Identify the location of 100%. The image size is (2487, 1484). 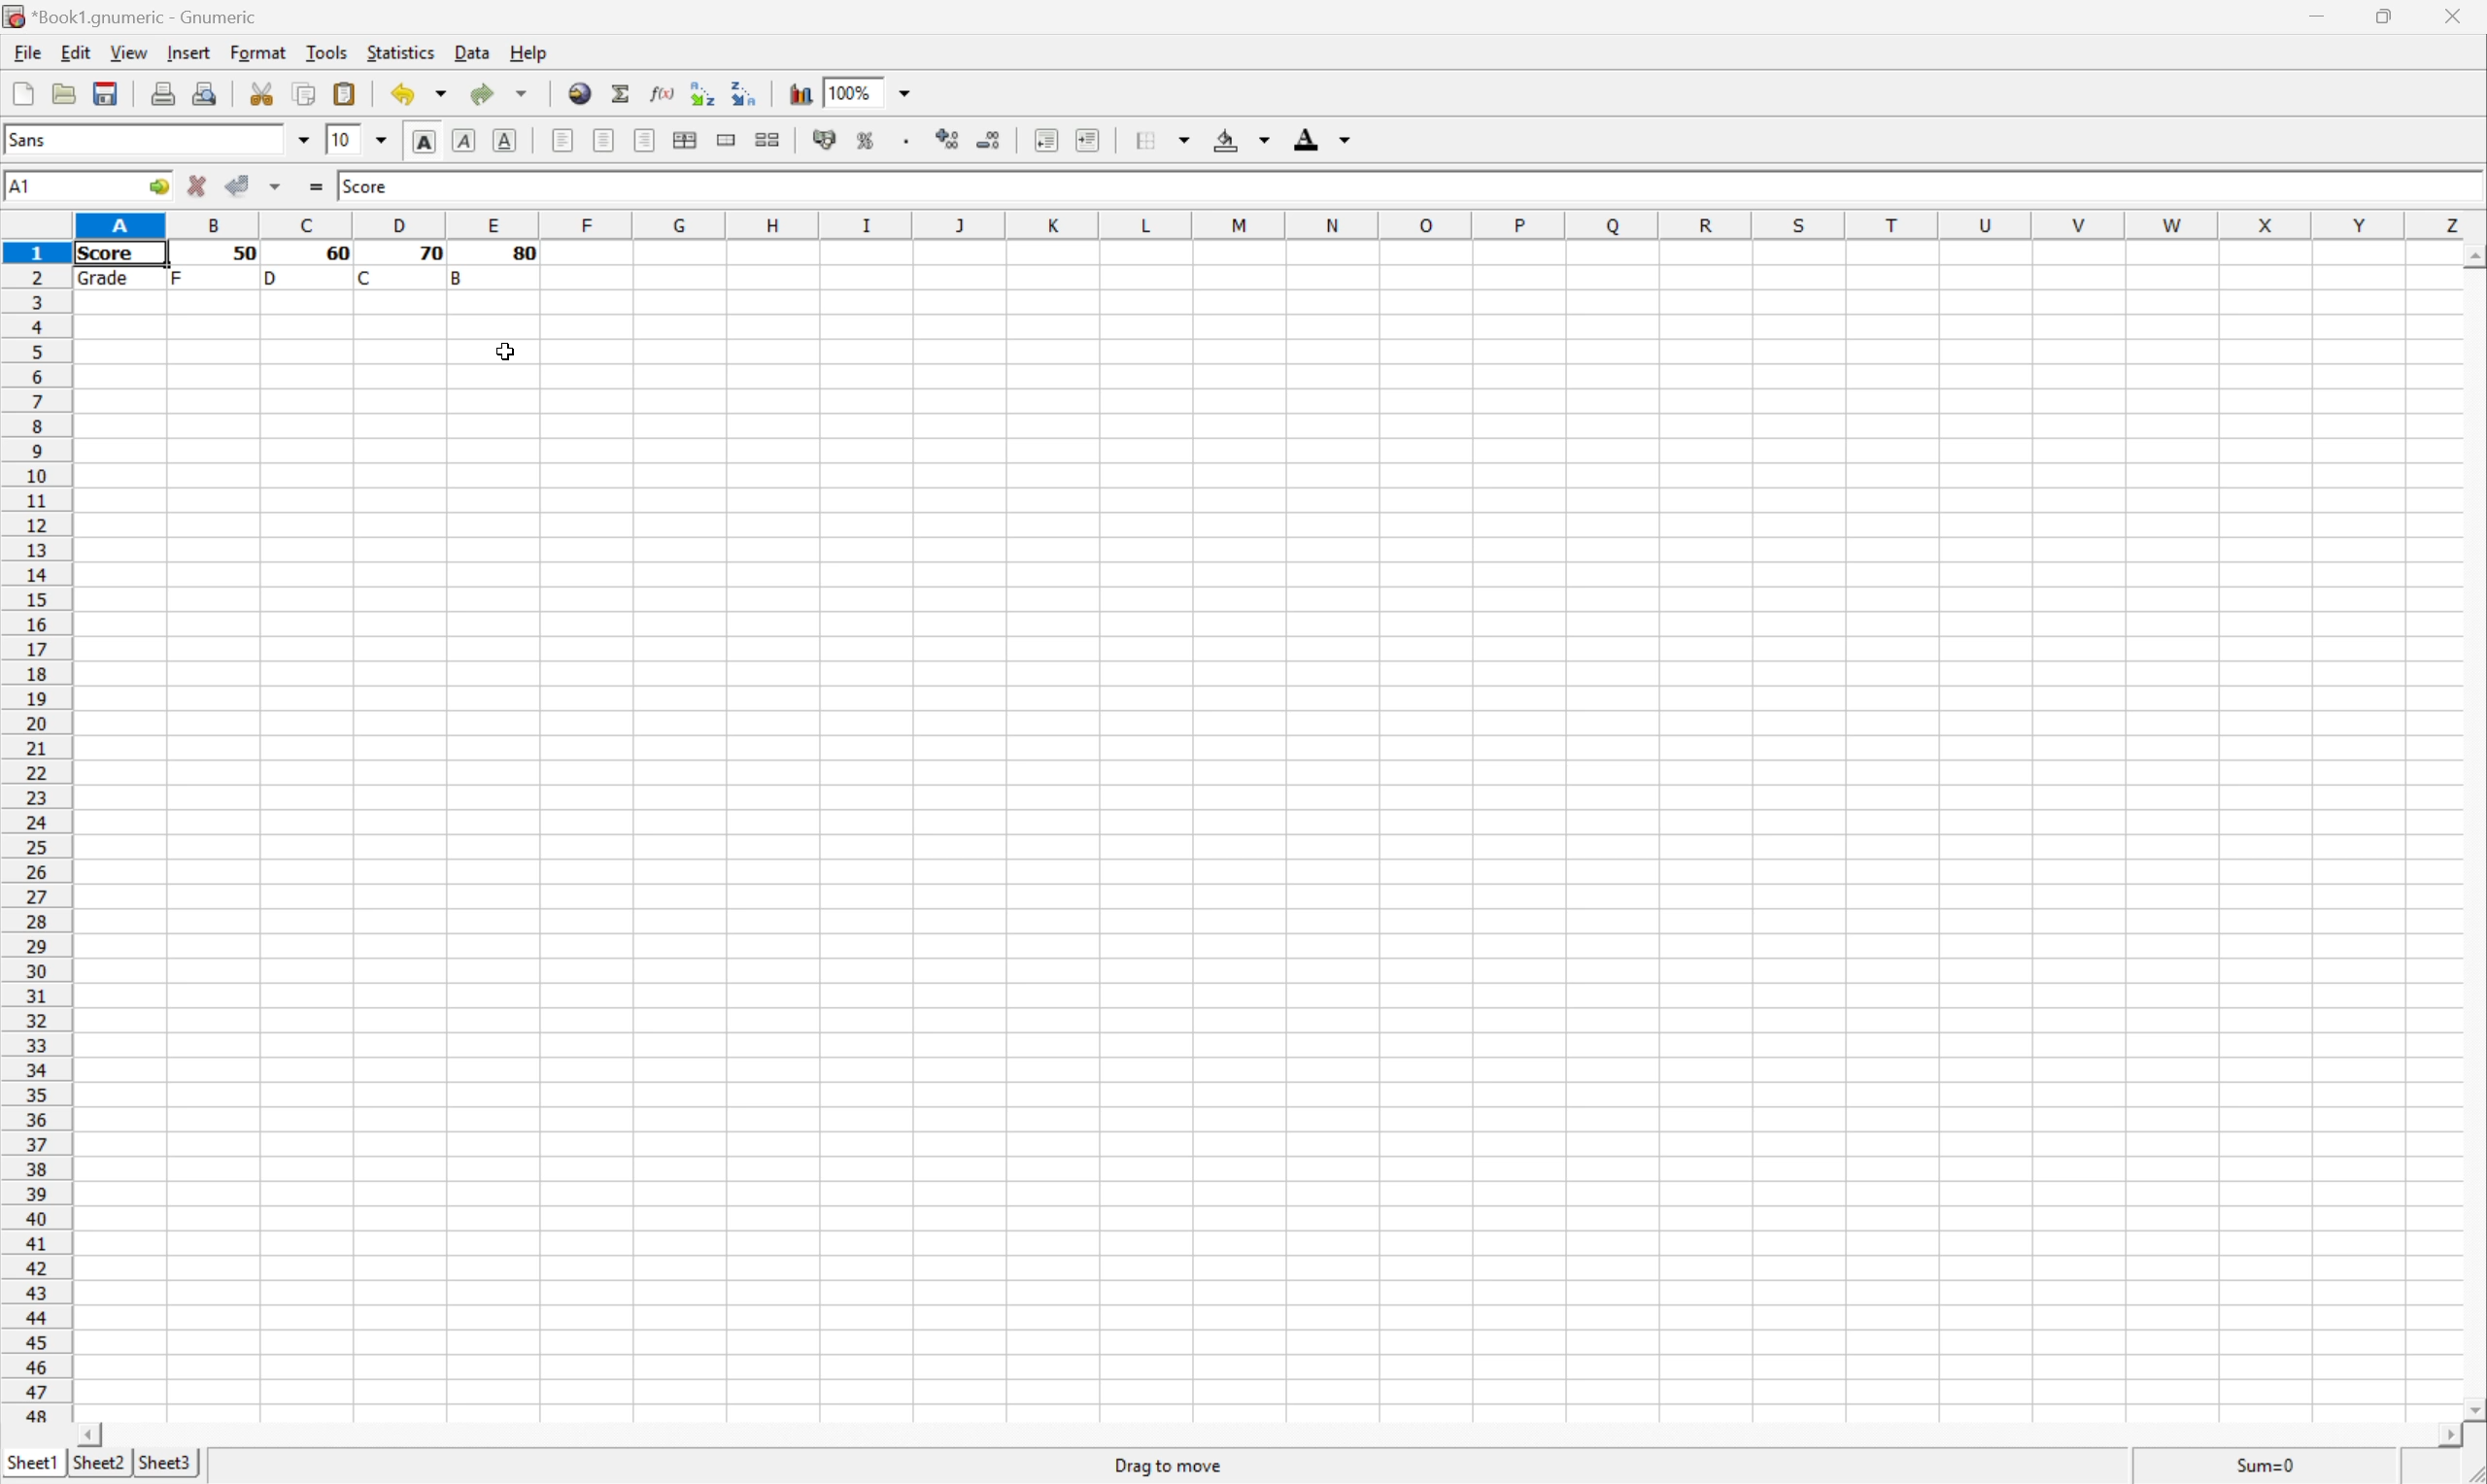
(854, 92).